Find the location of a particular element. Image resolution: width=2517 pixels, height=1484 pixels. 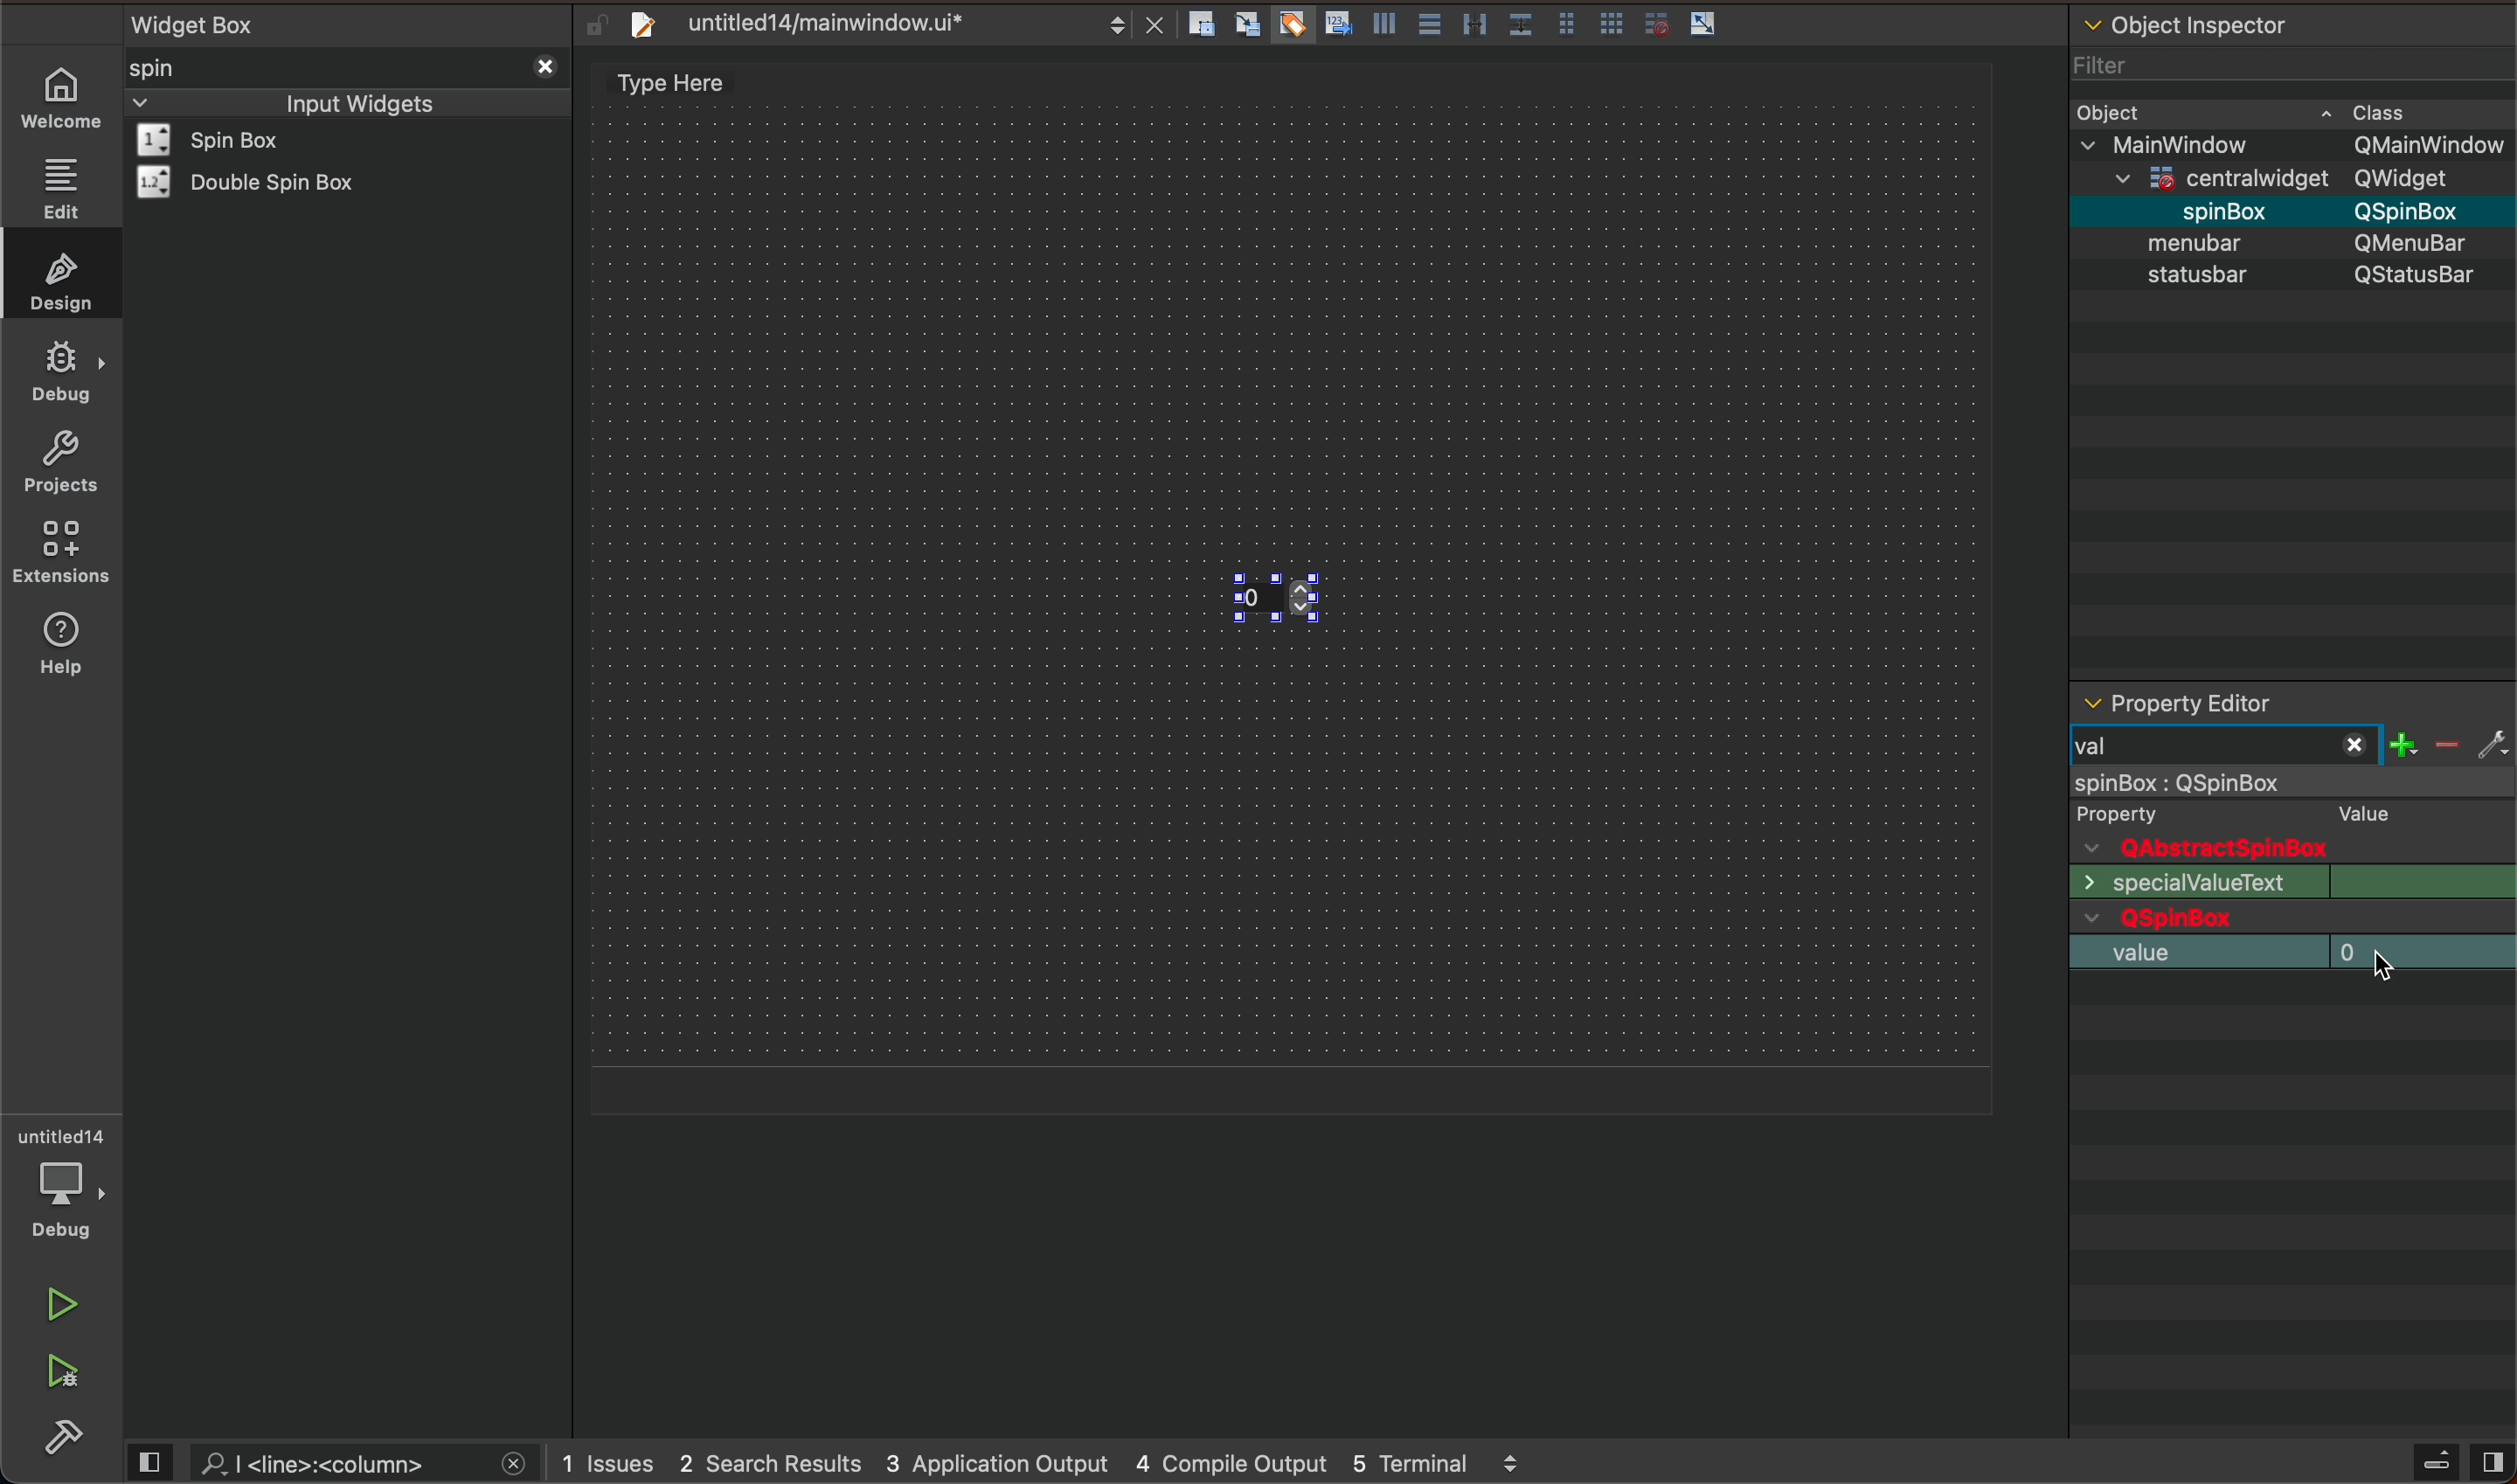

 is located at coordinates (2416, 210).